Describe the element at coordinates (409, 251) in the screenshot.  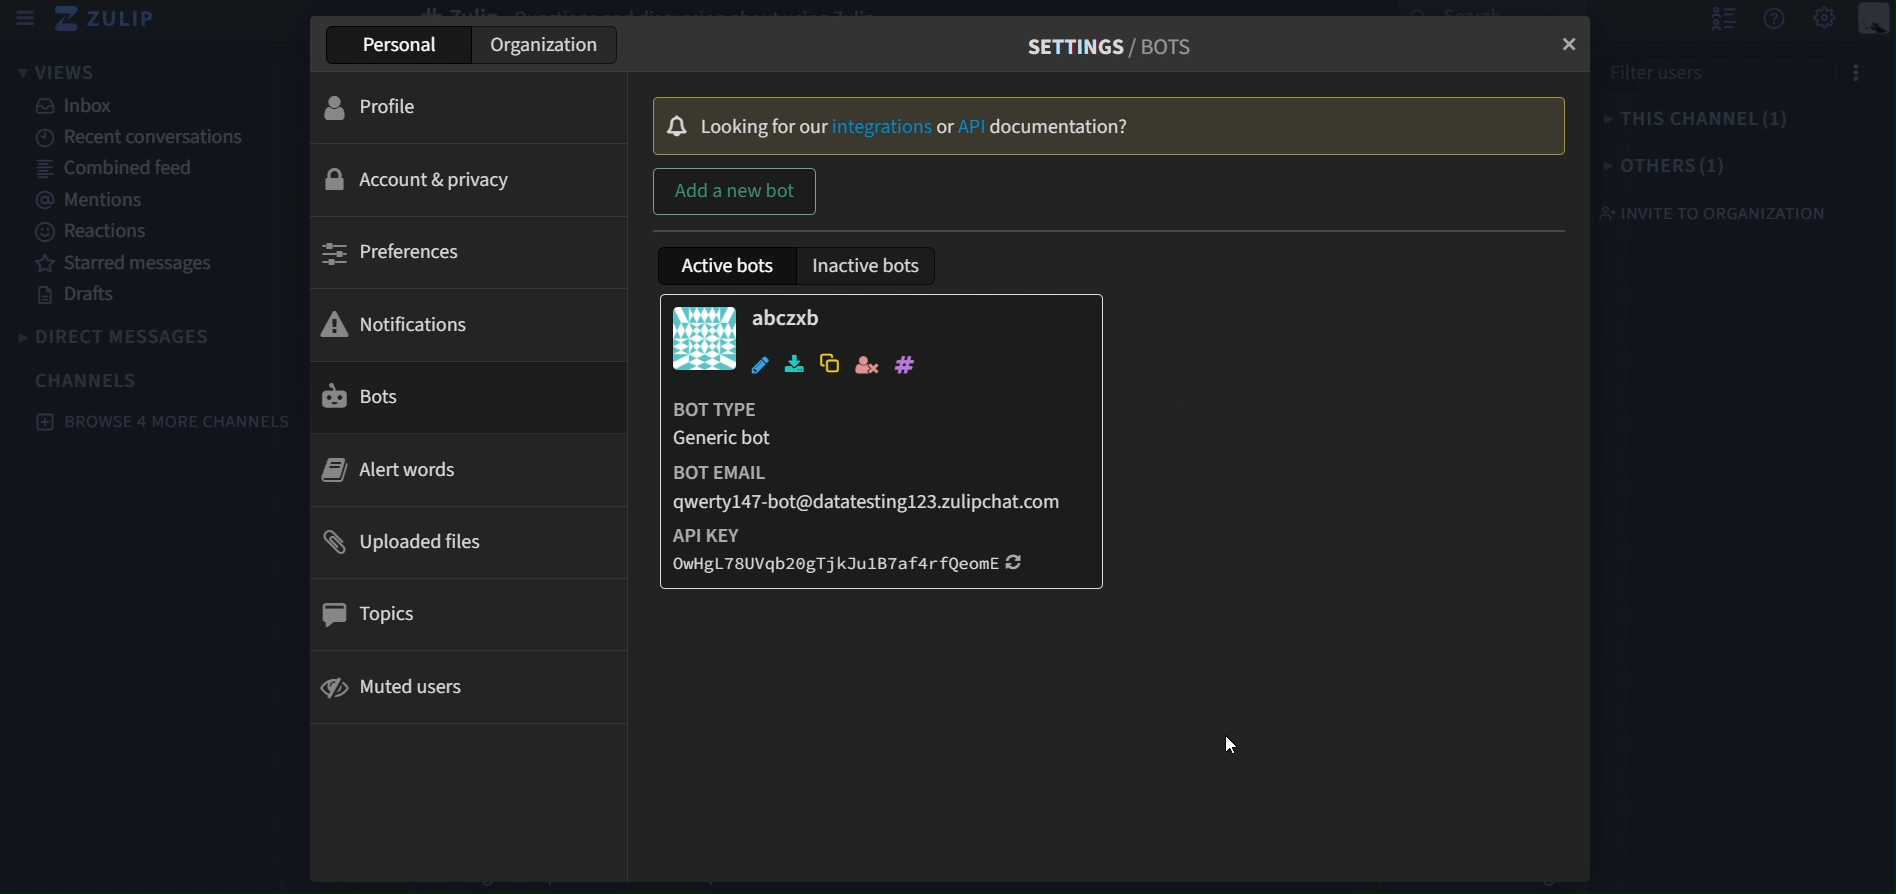
I see `preferences` at that location.